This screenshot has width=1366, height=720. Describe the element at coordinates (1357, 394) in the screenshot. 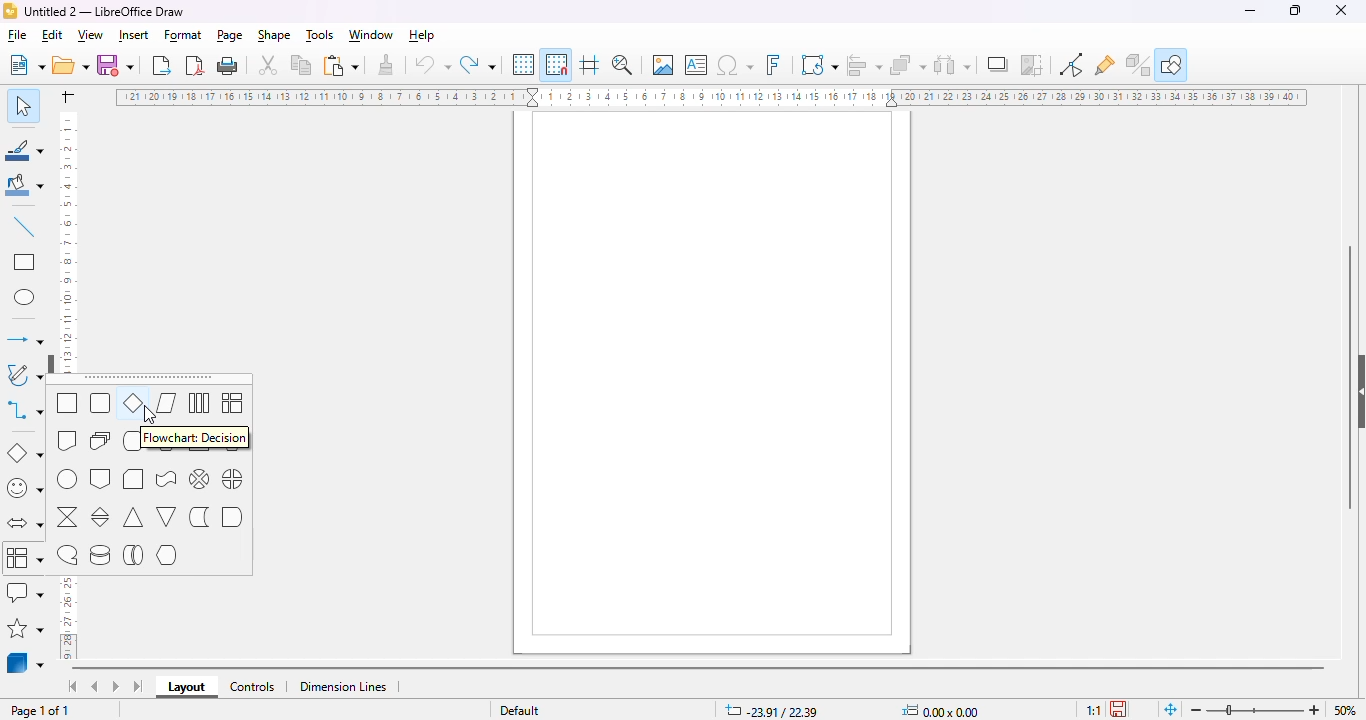

I see `show` at that location.